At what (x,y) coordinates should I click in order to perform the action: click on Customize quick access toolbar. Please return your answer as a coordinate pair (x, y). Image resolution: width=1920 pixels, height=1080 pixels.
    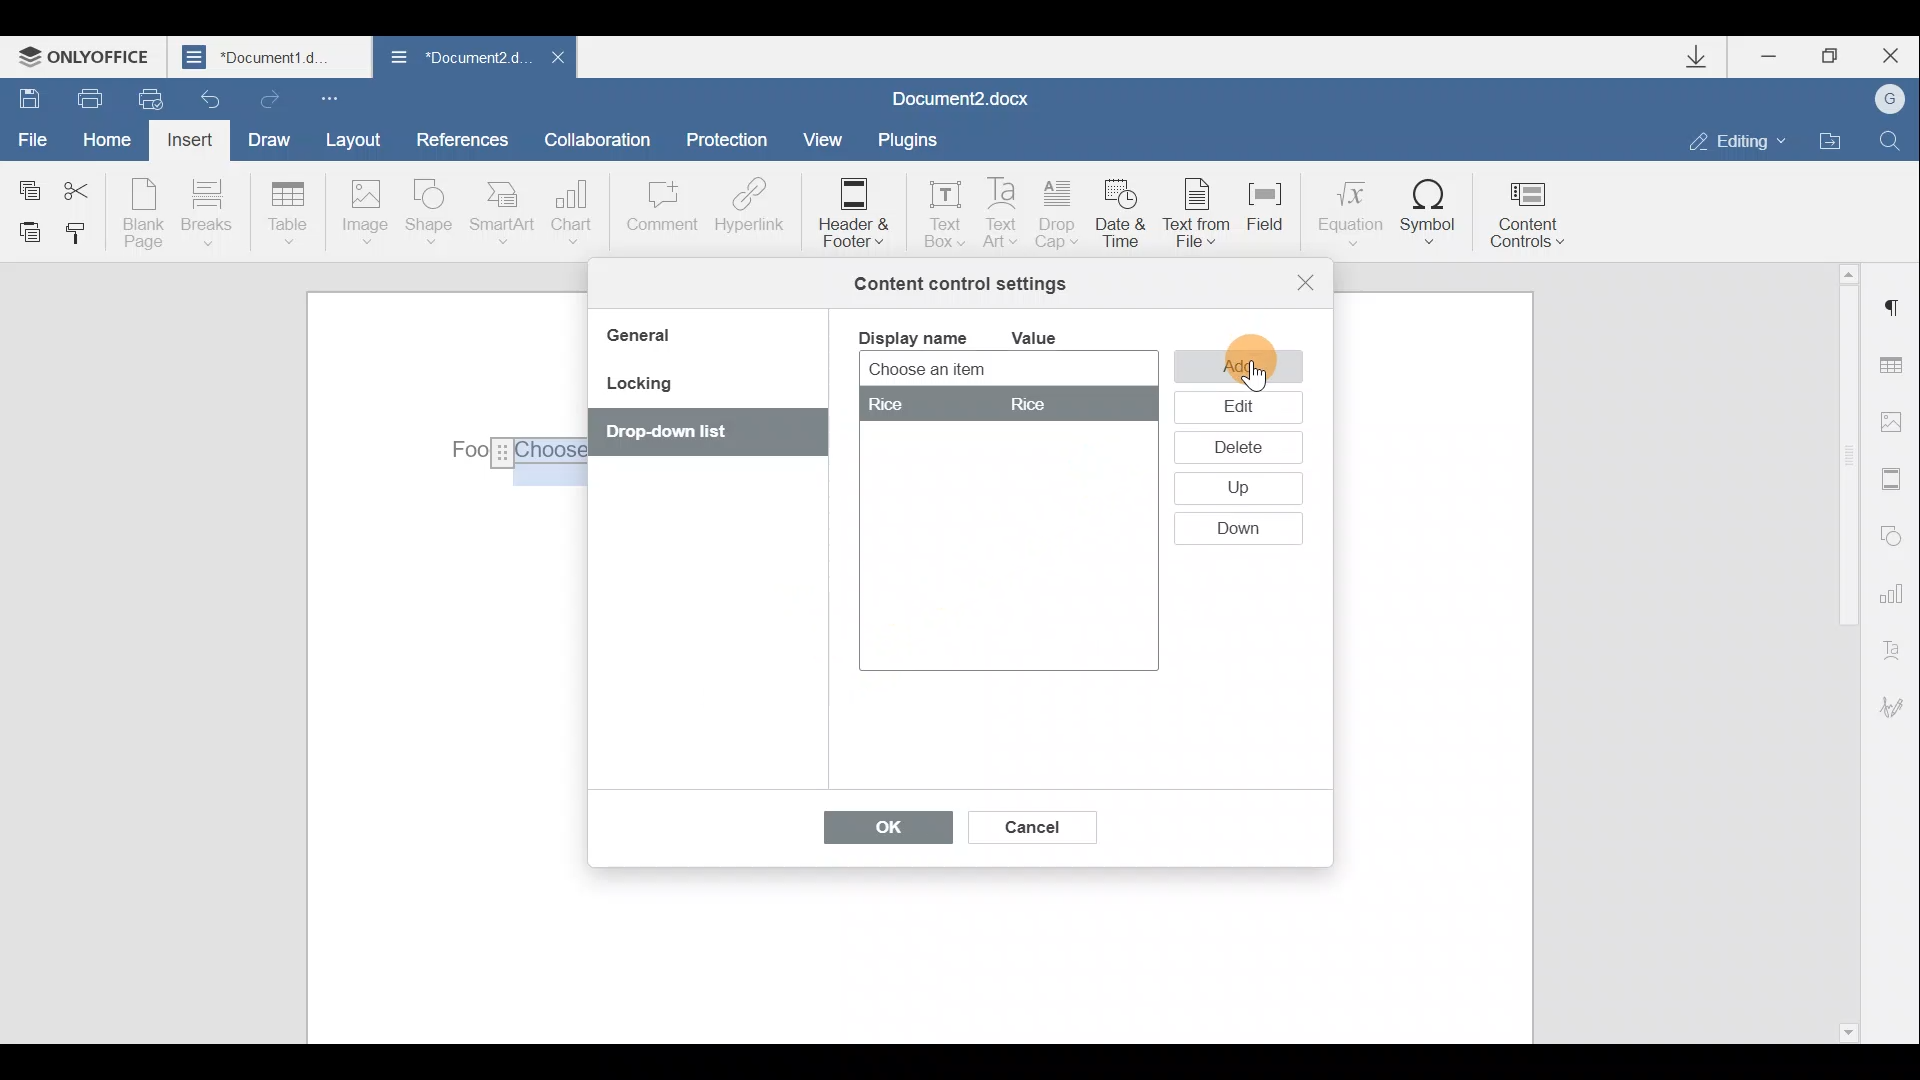
    Looking at the image, I should click on (334, 97).